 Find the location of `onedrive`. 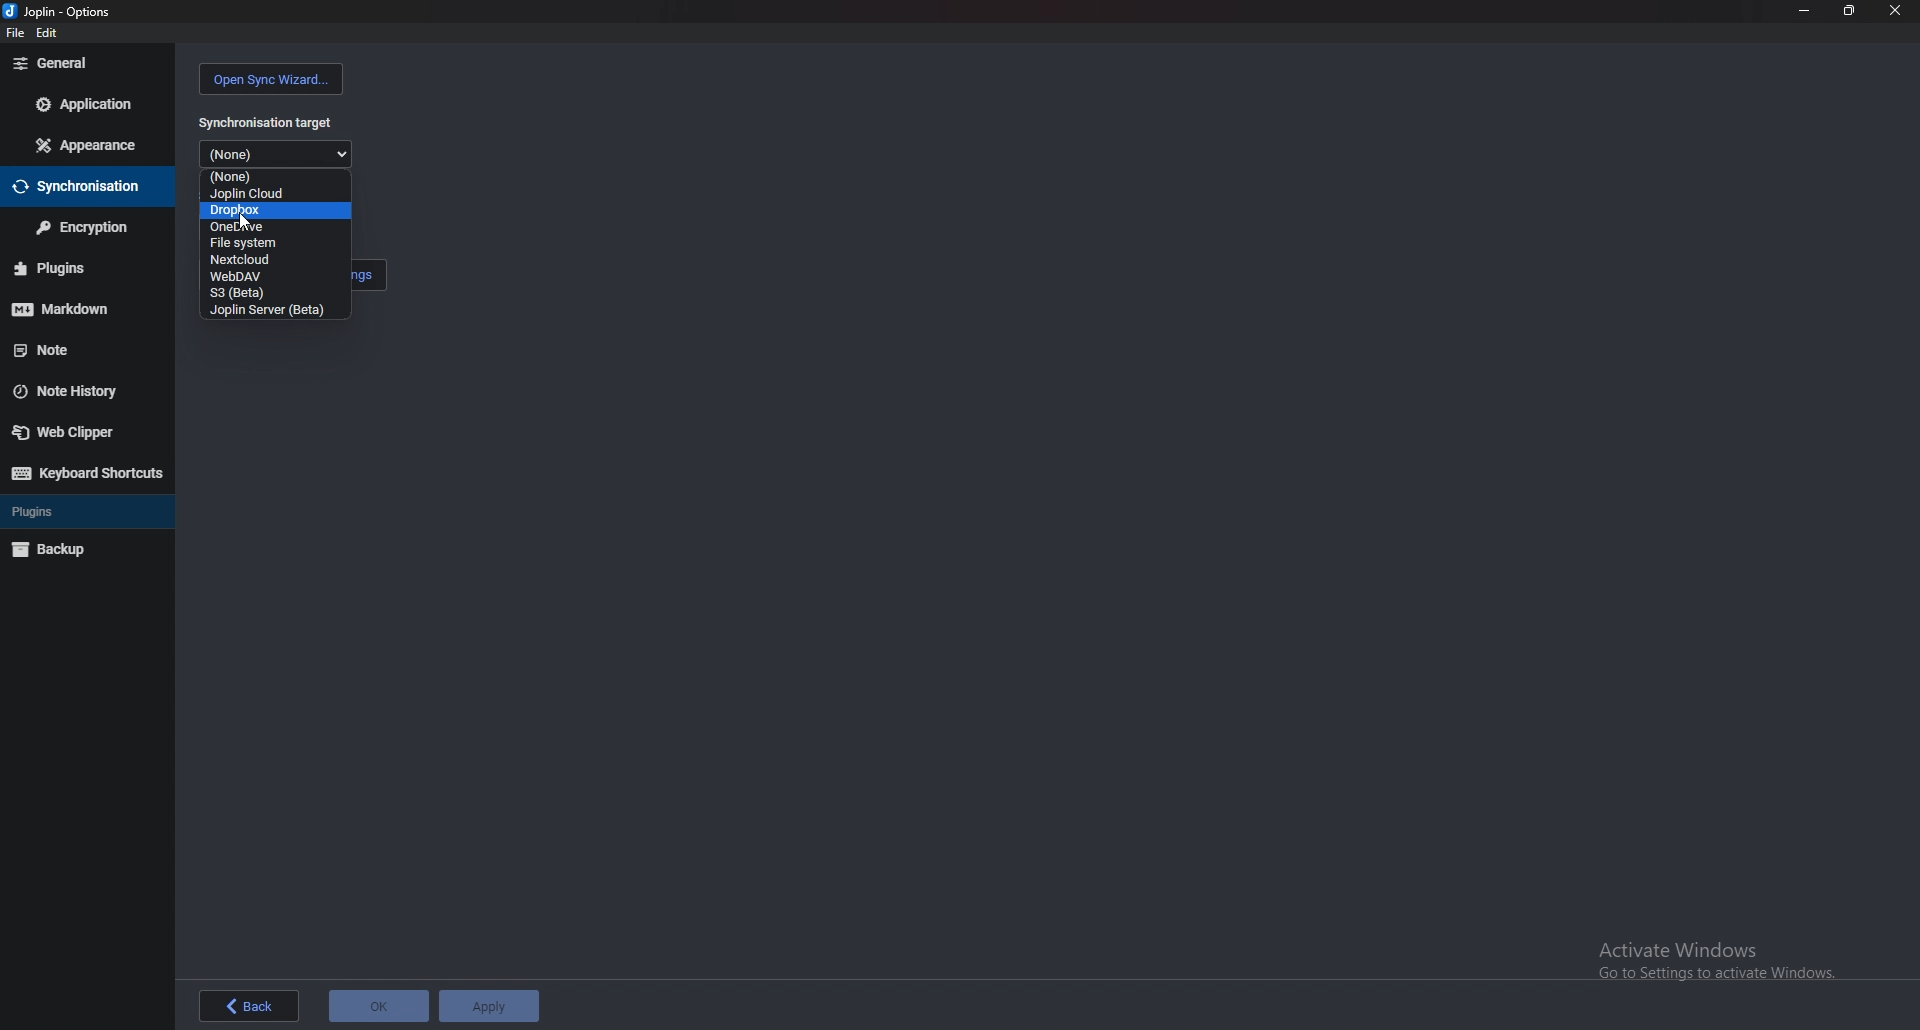

onedrive is located at coordinates (266, 227).